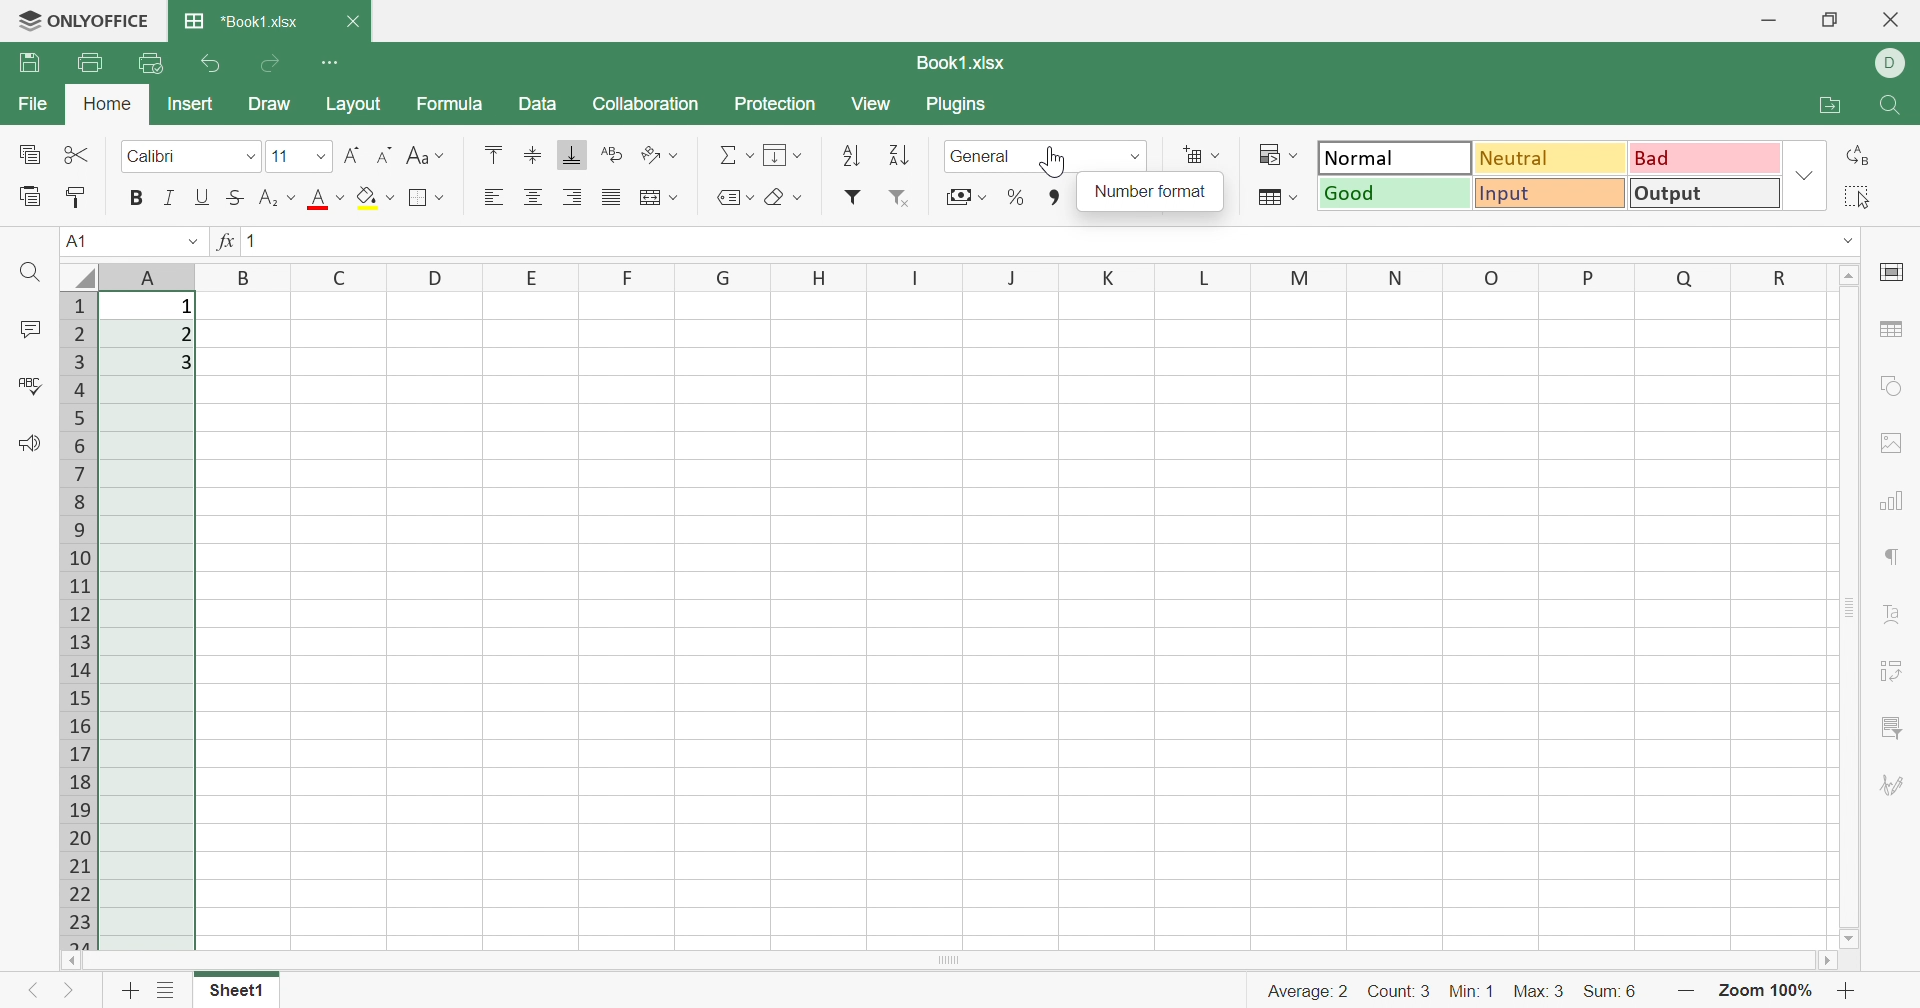  What do you see at coordinates (1685, 993) in the screenshot?
I see `Zoom in` at bounding box center [1685, 993].